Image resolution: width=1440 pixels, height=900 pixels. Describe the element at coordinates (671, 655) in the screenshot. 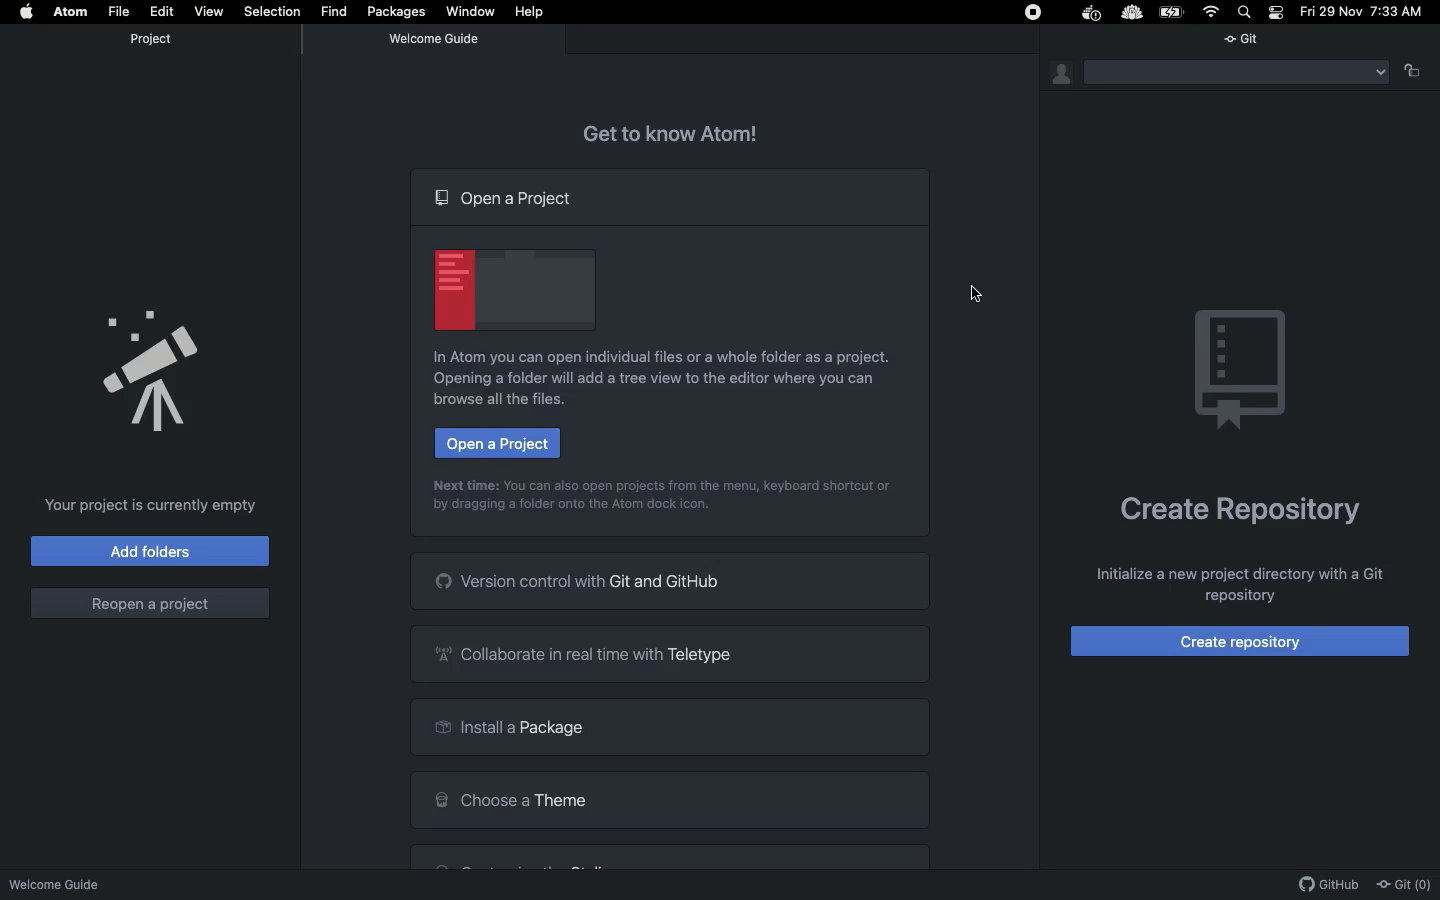

I see `Collaborate in real time with teletype` at that location.